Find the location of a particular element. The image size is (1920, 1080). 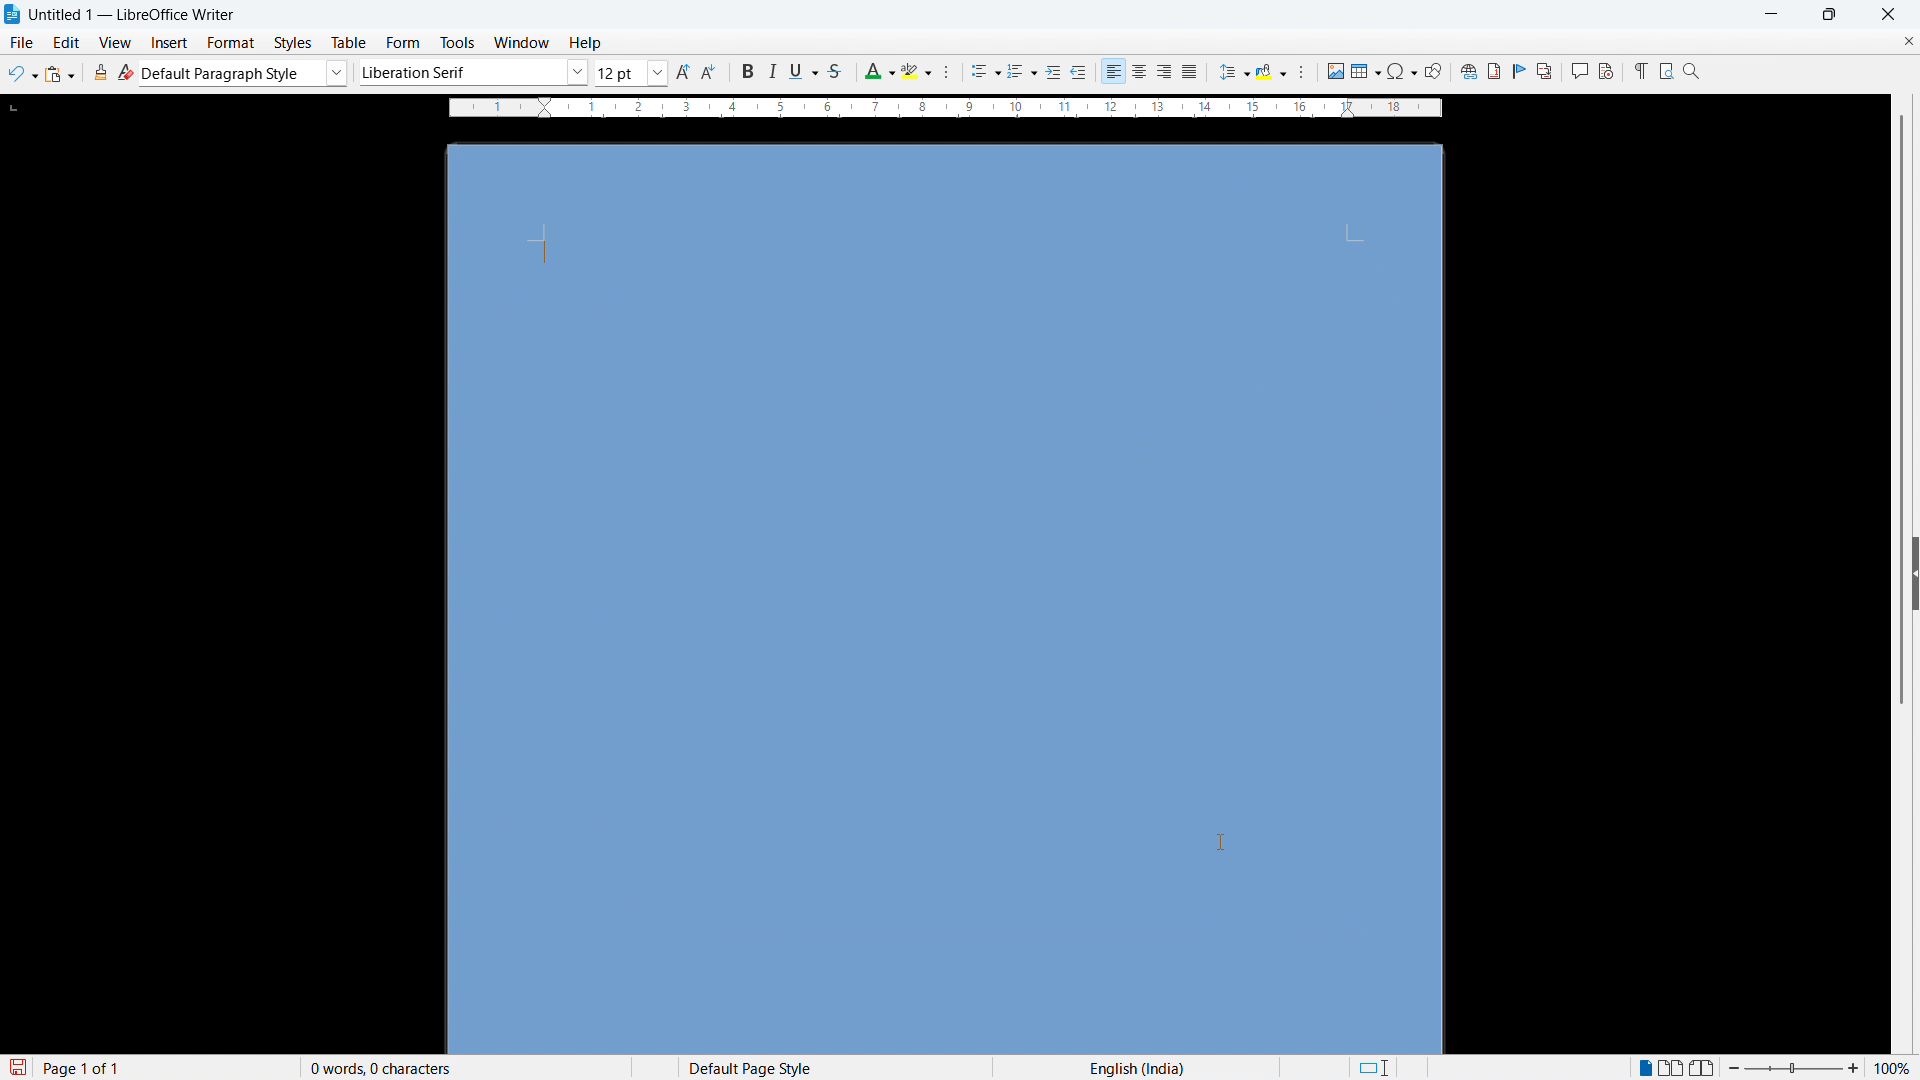

Increase indent  is located at coordinates (1054, 73).